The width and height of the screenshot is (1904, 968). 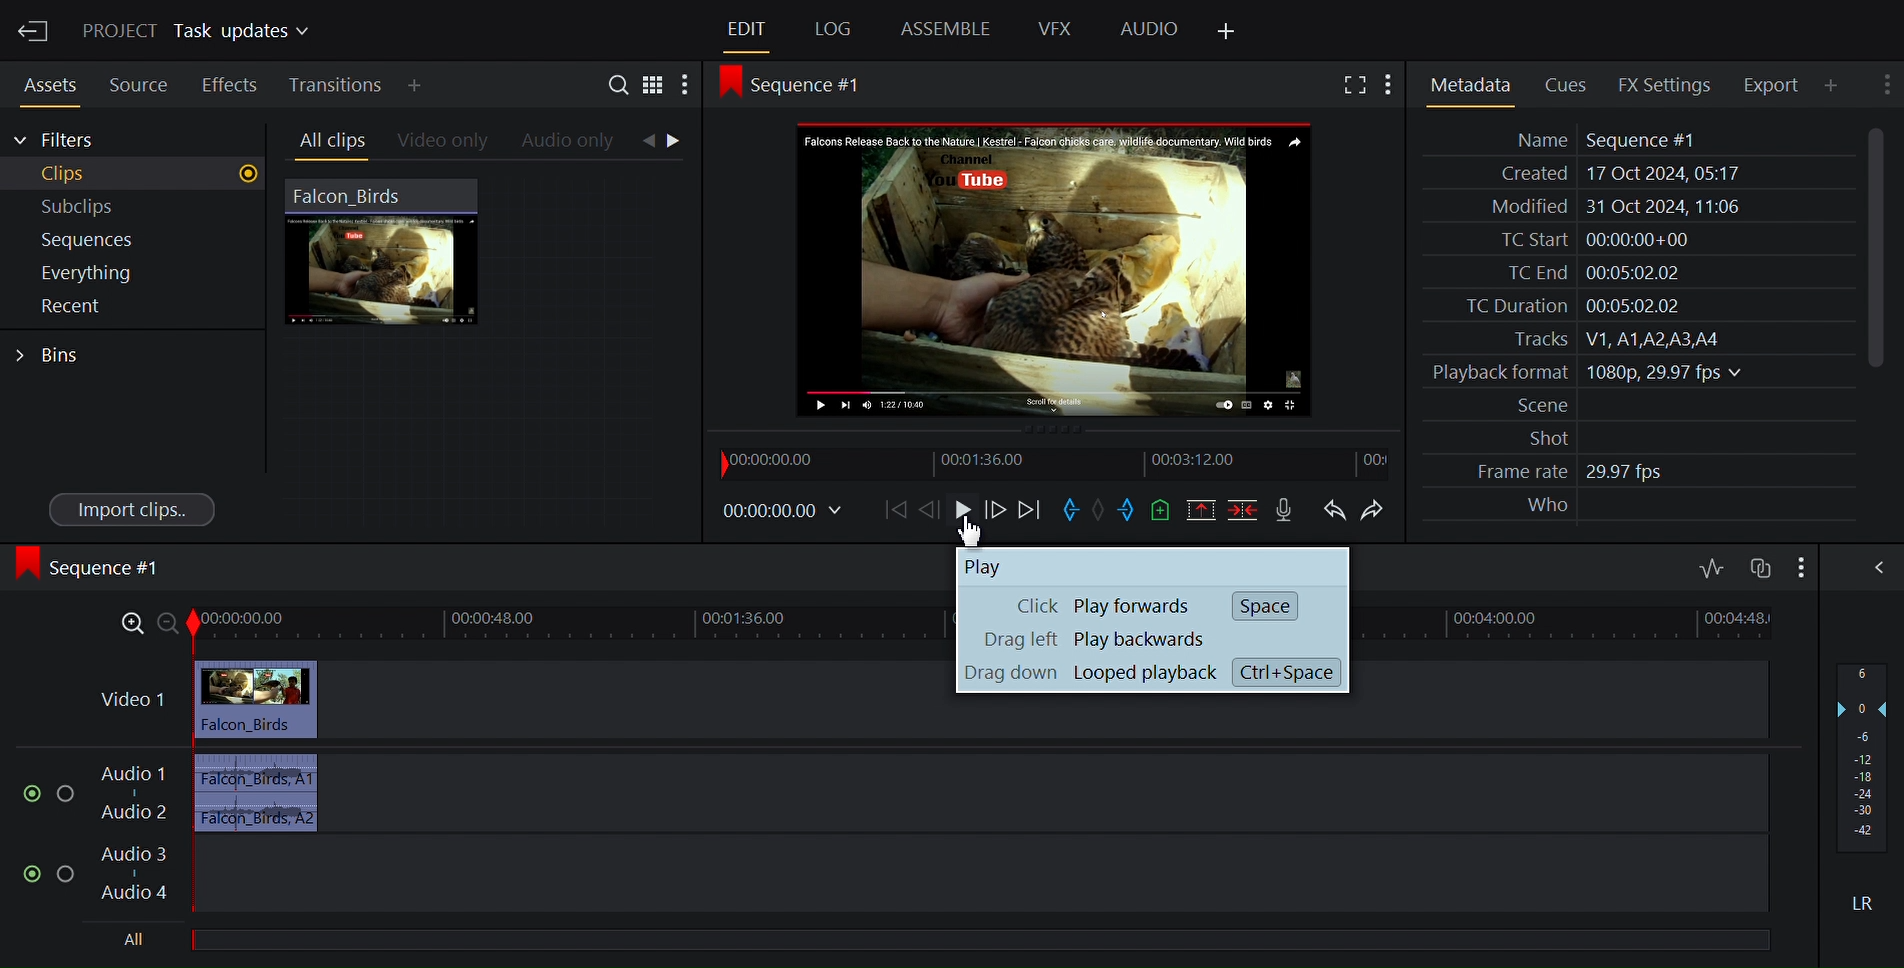 I want to click on Tracks V1, A1,A2,A3,A4, so click(x=1606, y=339).